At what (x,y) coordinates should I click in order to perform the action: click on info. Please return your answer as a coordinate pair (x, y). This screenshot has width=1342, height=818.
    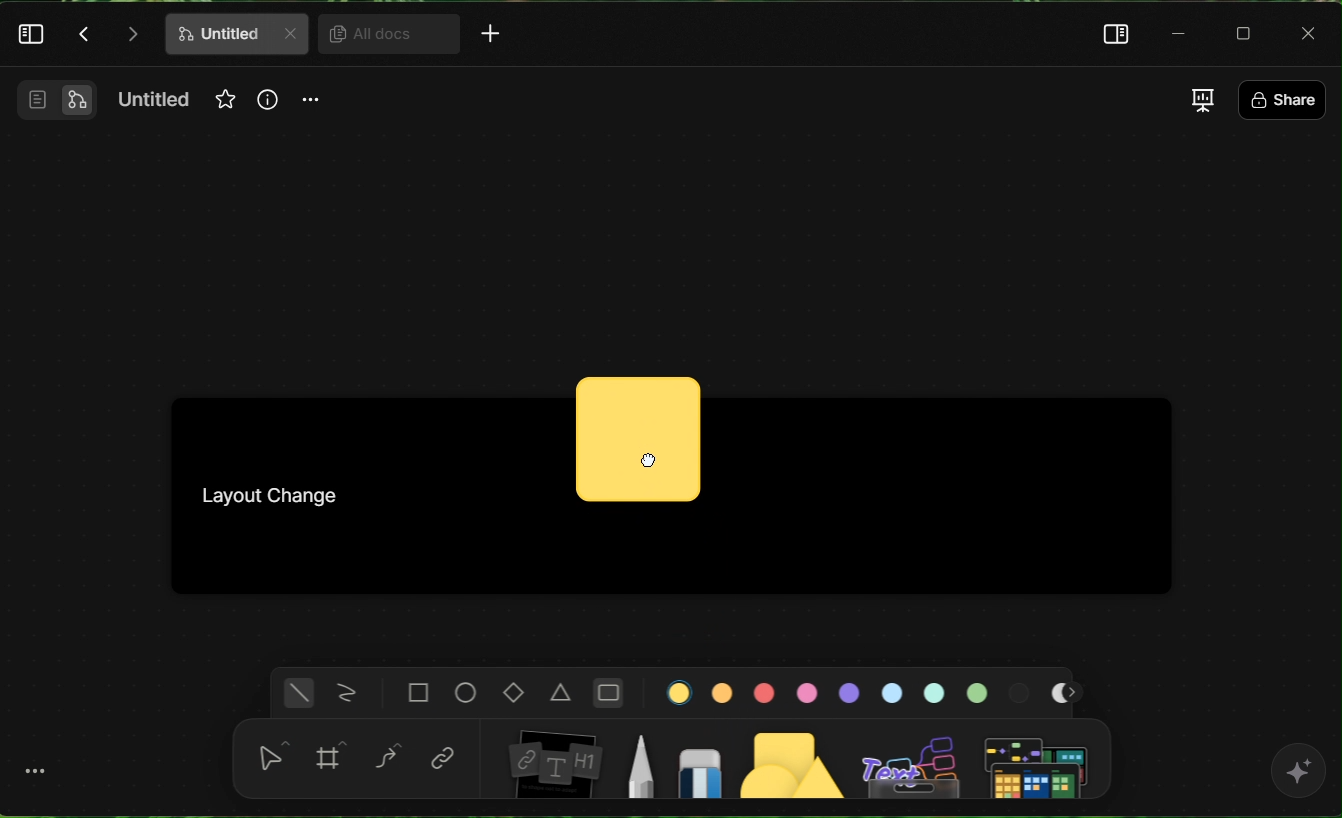
    Looking at the image, I should click on (266, 109).